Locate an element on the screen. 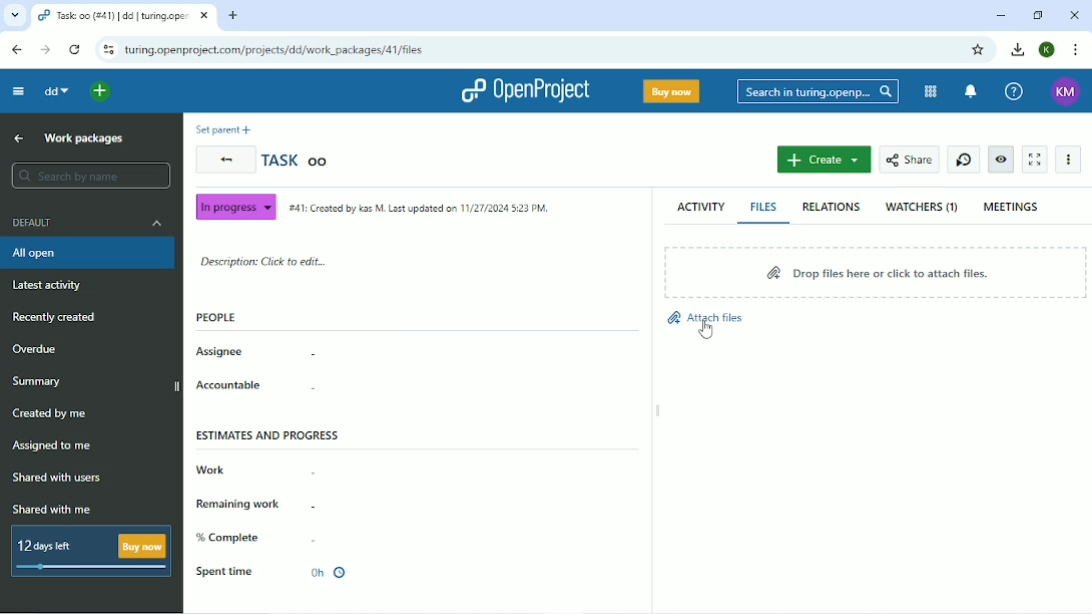 The height and width of the screenshot is (614, 1092). Drop files here or click to attach files.  is located at coordinates (875, 272).